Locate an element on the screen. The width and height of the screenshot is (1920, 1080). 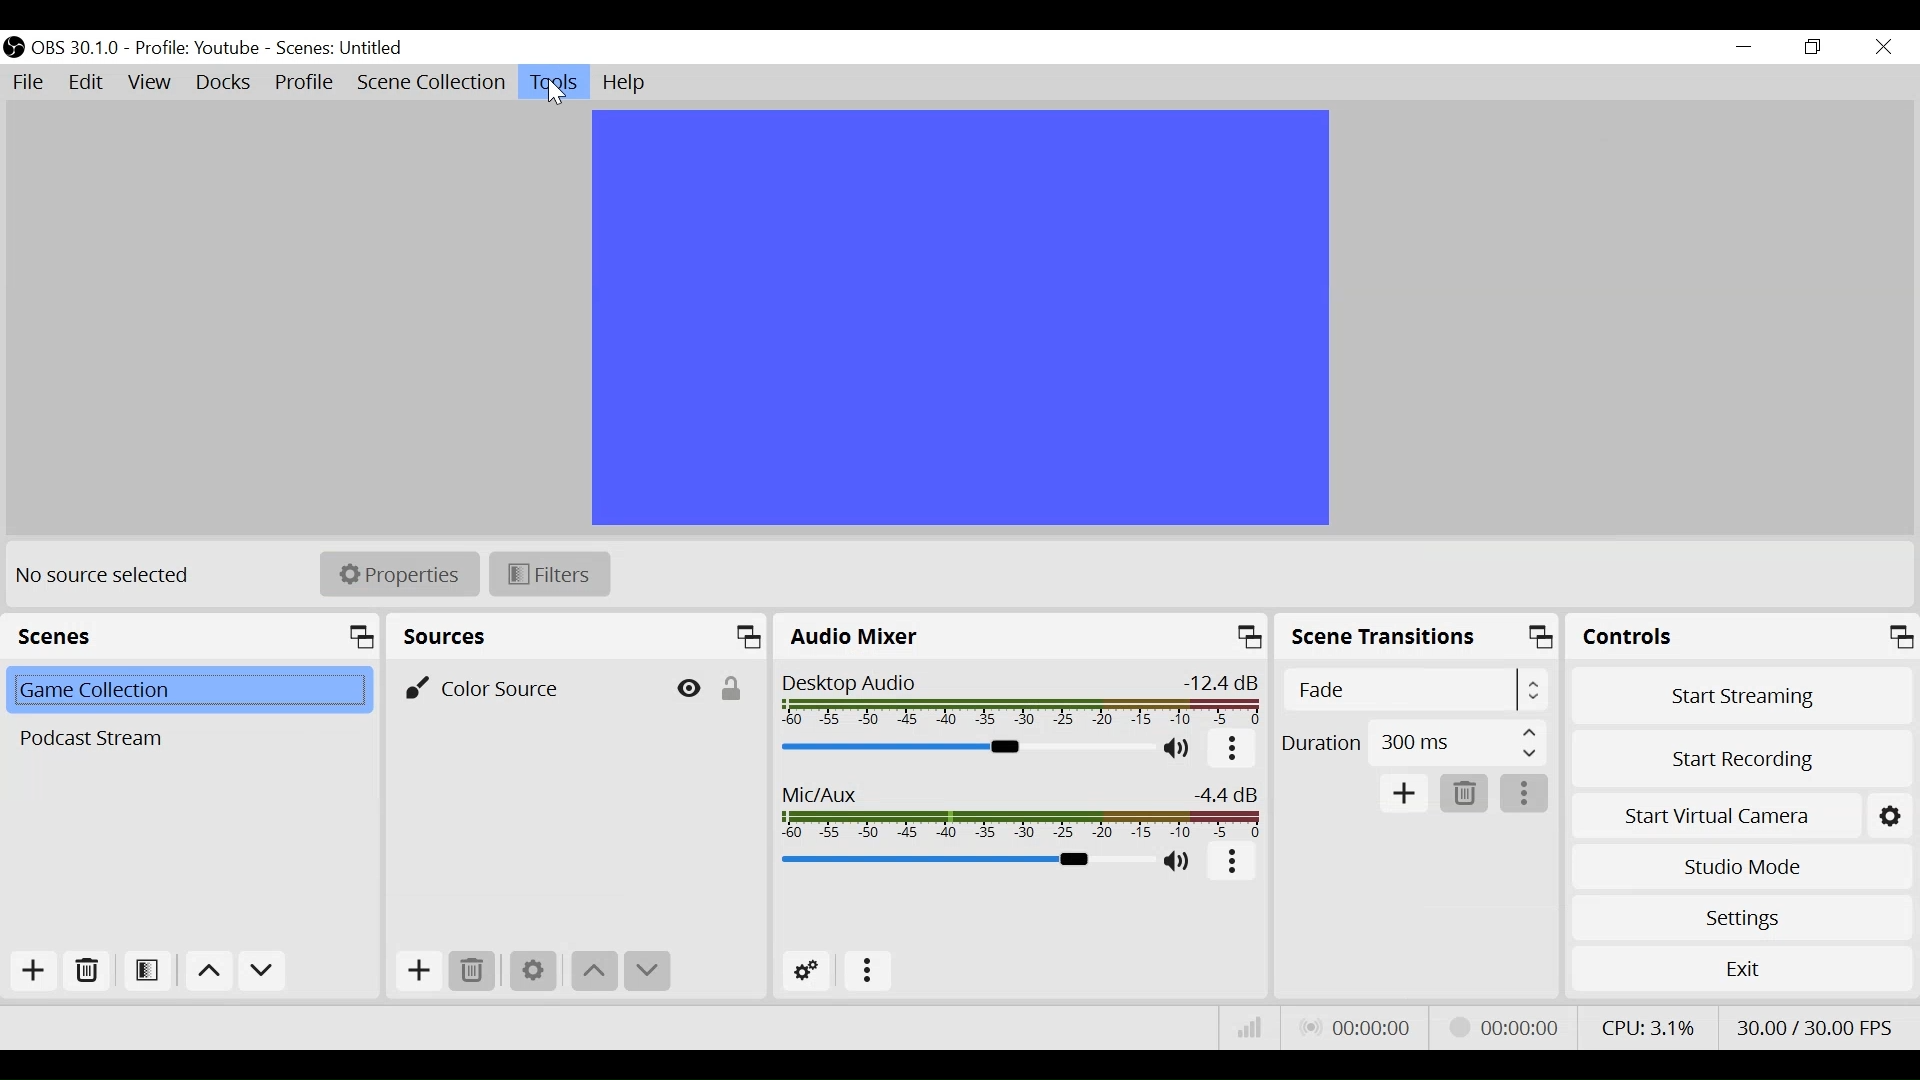
more options is located at coordinates (1232, 862).